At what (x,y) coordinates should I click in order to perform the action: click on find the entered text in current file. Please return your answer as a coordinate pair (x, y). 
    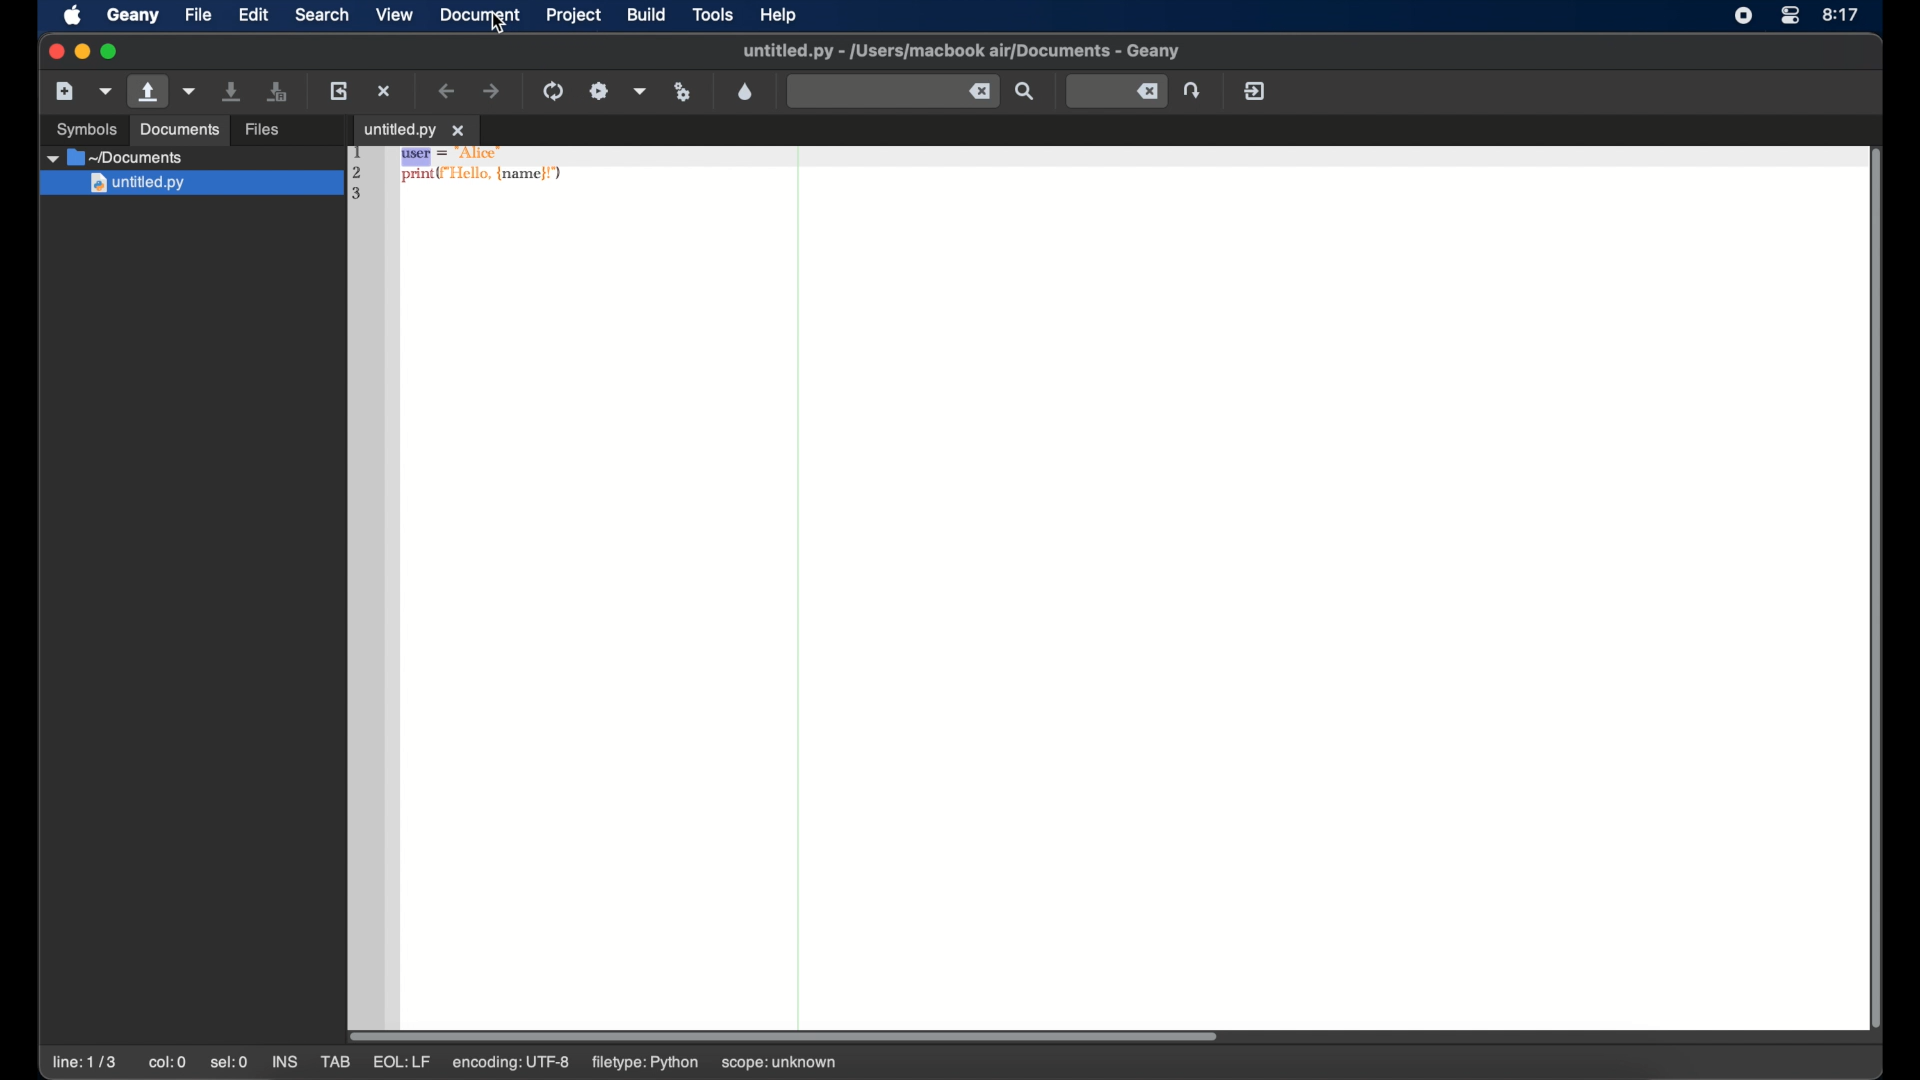
    Looking at the image, I should click on (1025, 91).